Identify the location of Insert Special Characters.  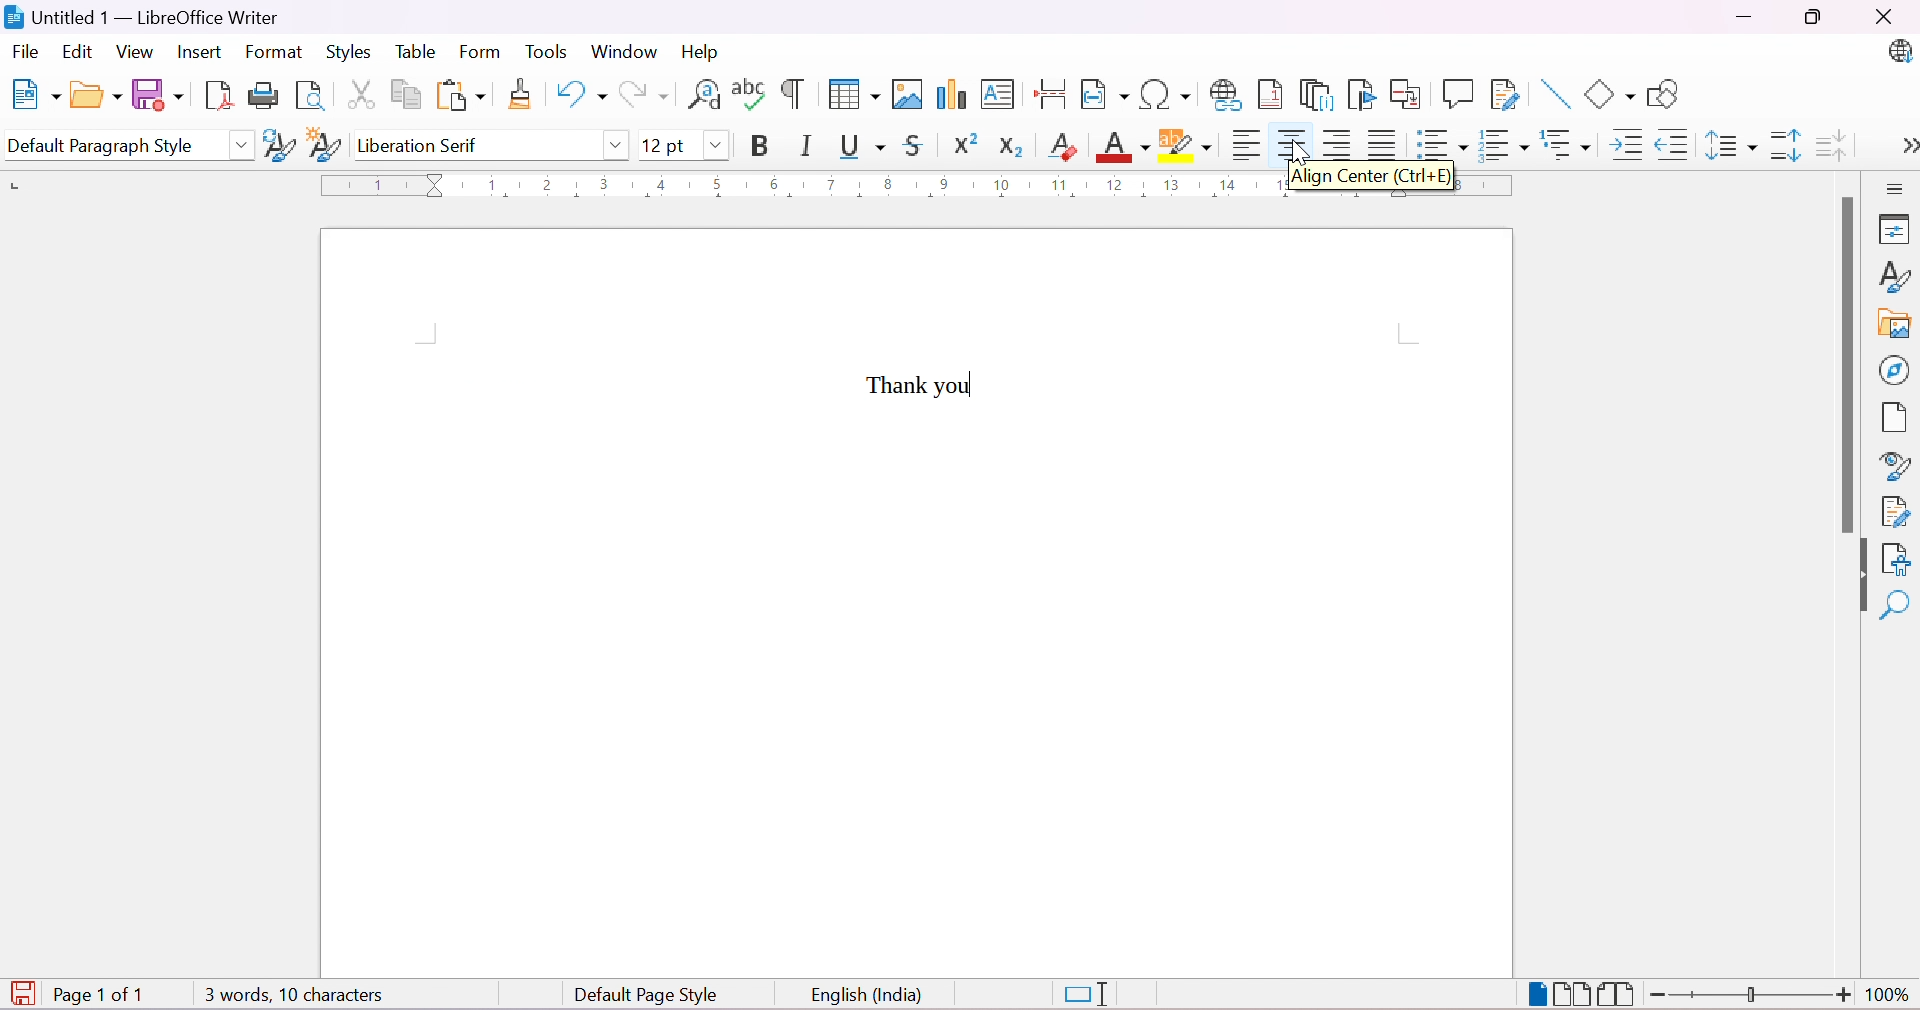
(1166, 95).